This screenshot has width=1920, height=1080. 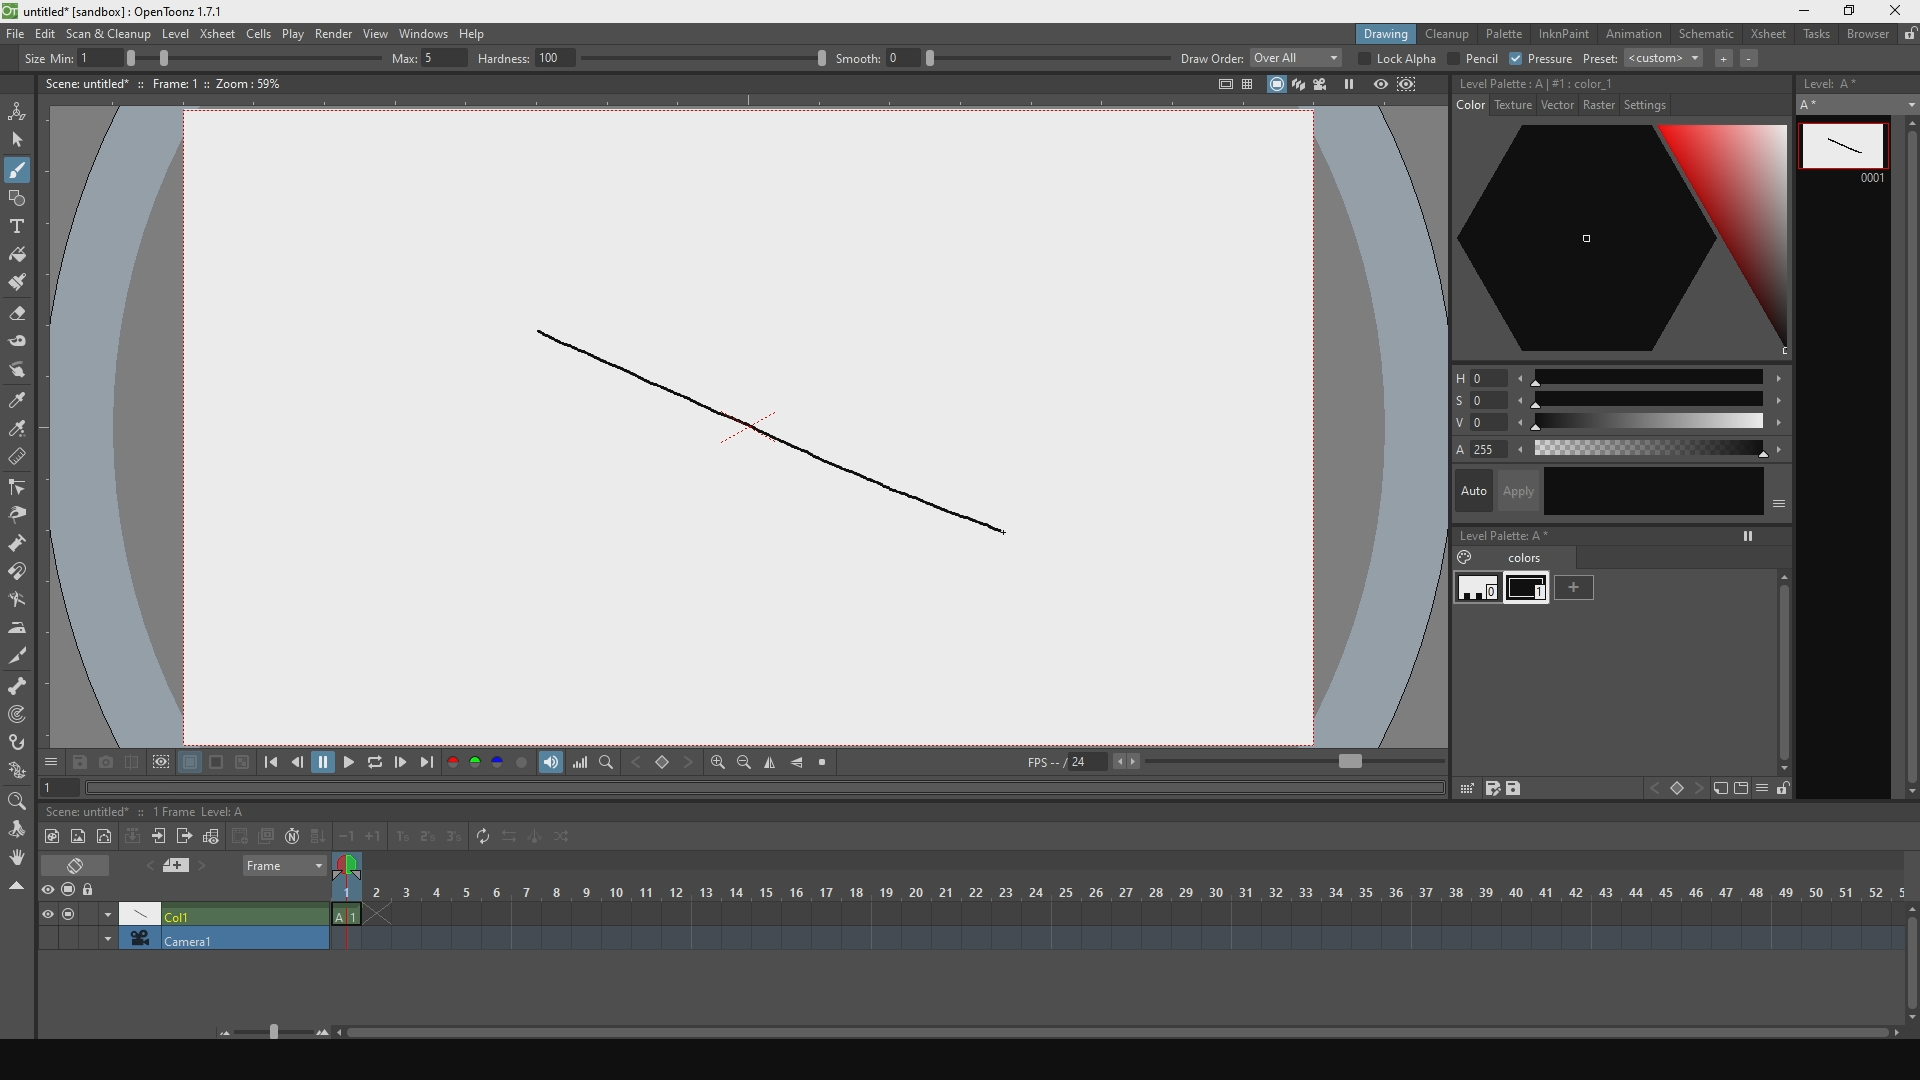 What do you see at coordinates (22, 109) in the screenshot?
I see `animate` at bounding box center [22, 109].